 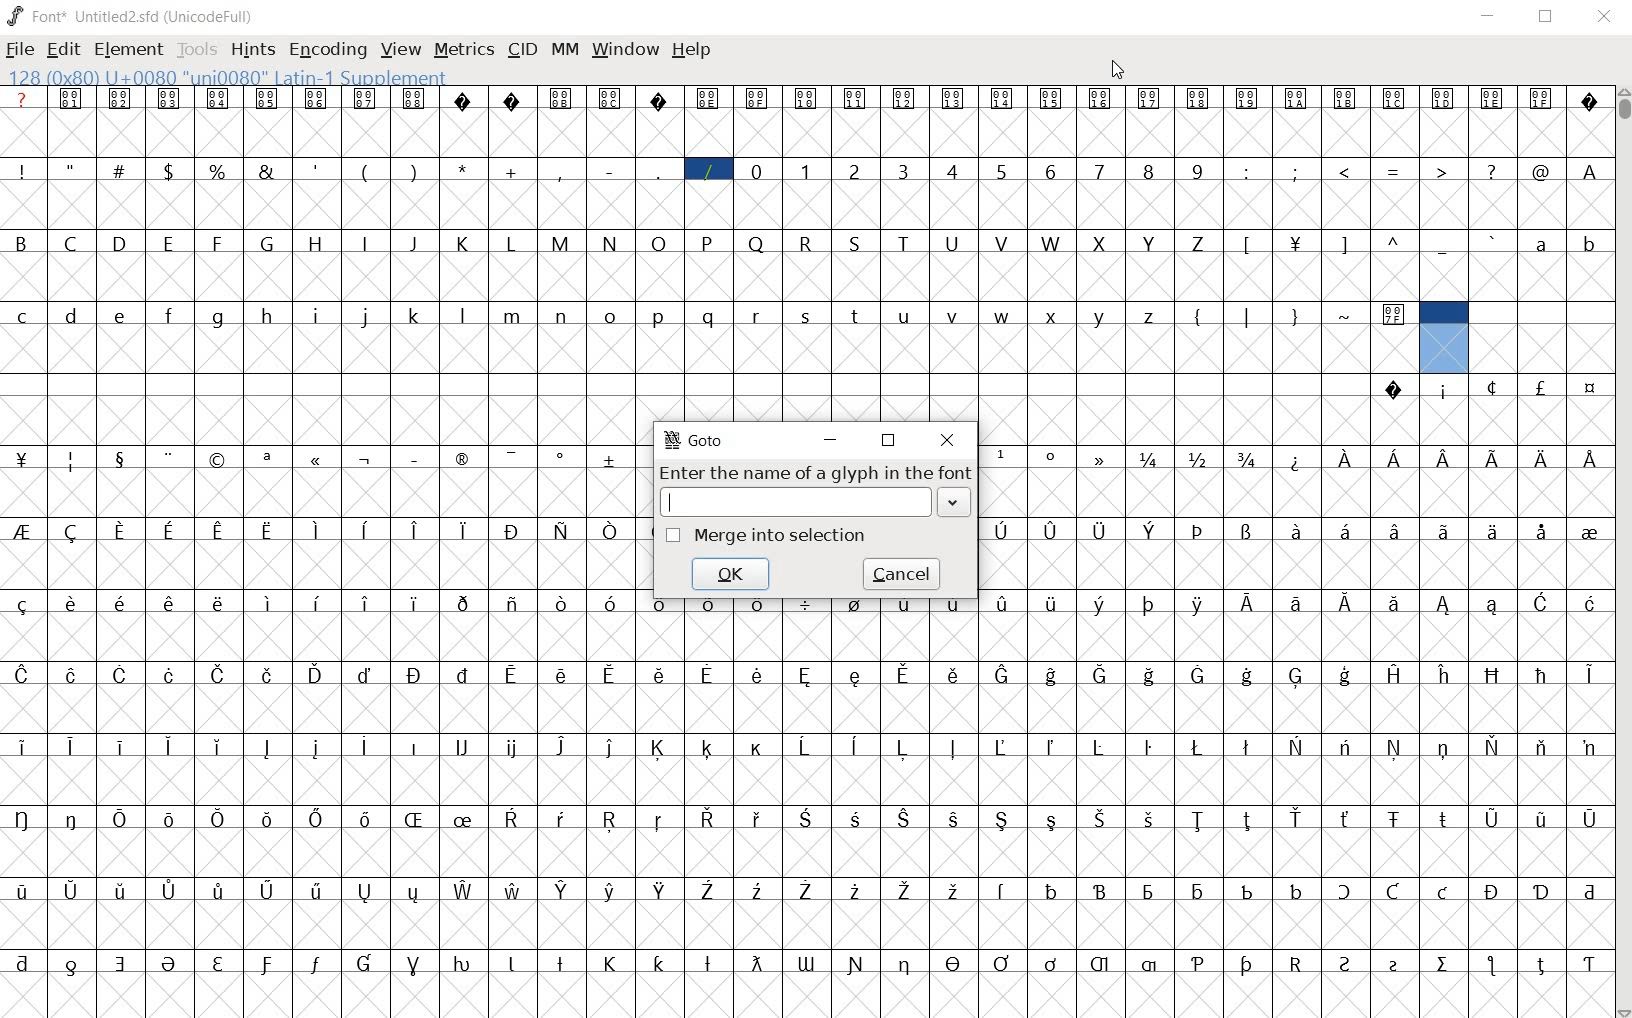 I want to click on Symbol, so click(x=173, y=674).